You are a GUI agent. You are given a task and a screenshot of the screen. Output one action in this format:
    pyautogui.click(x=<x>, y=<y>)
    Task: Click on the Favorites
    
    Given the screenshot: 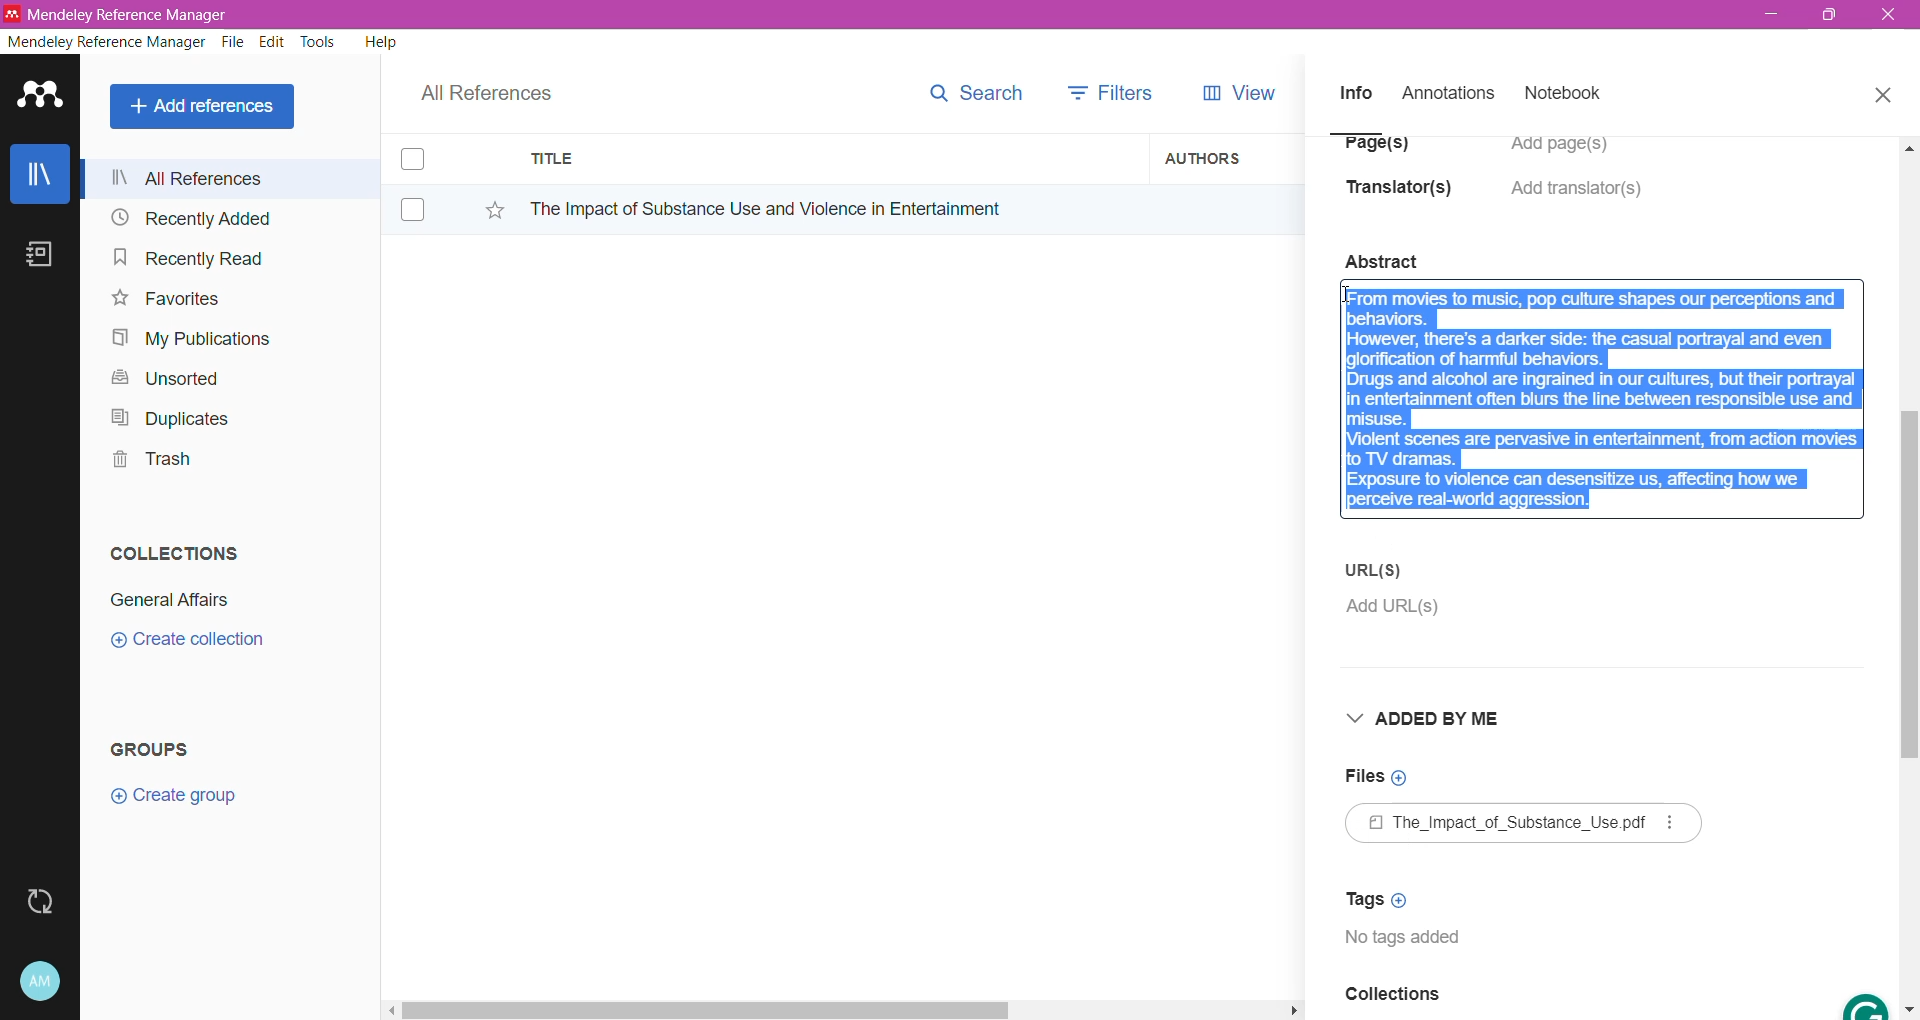 What is the action you would take?
    pyautogui.click(x=164, y=299)
    